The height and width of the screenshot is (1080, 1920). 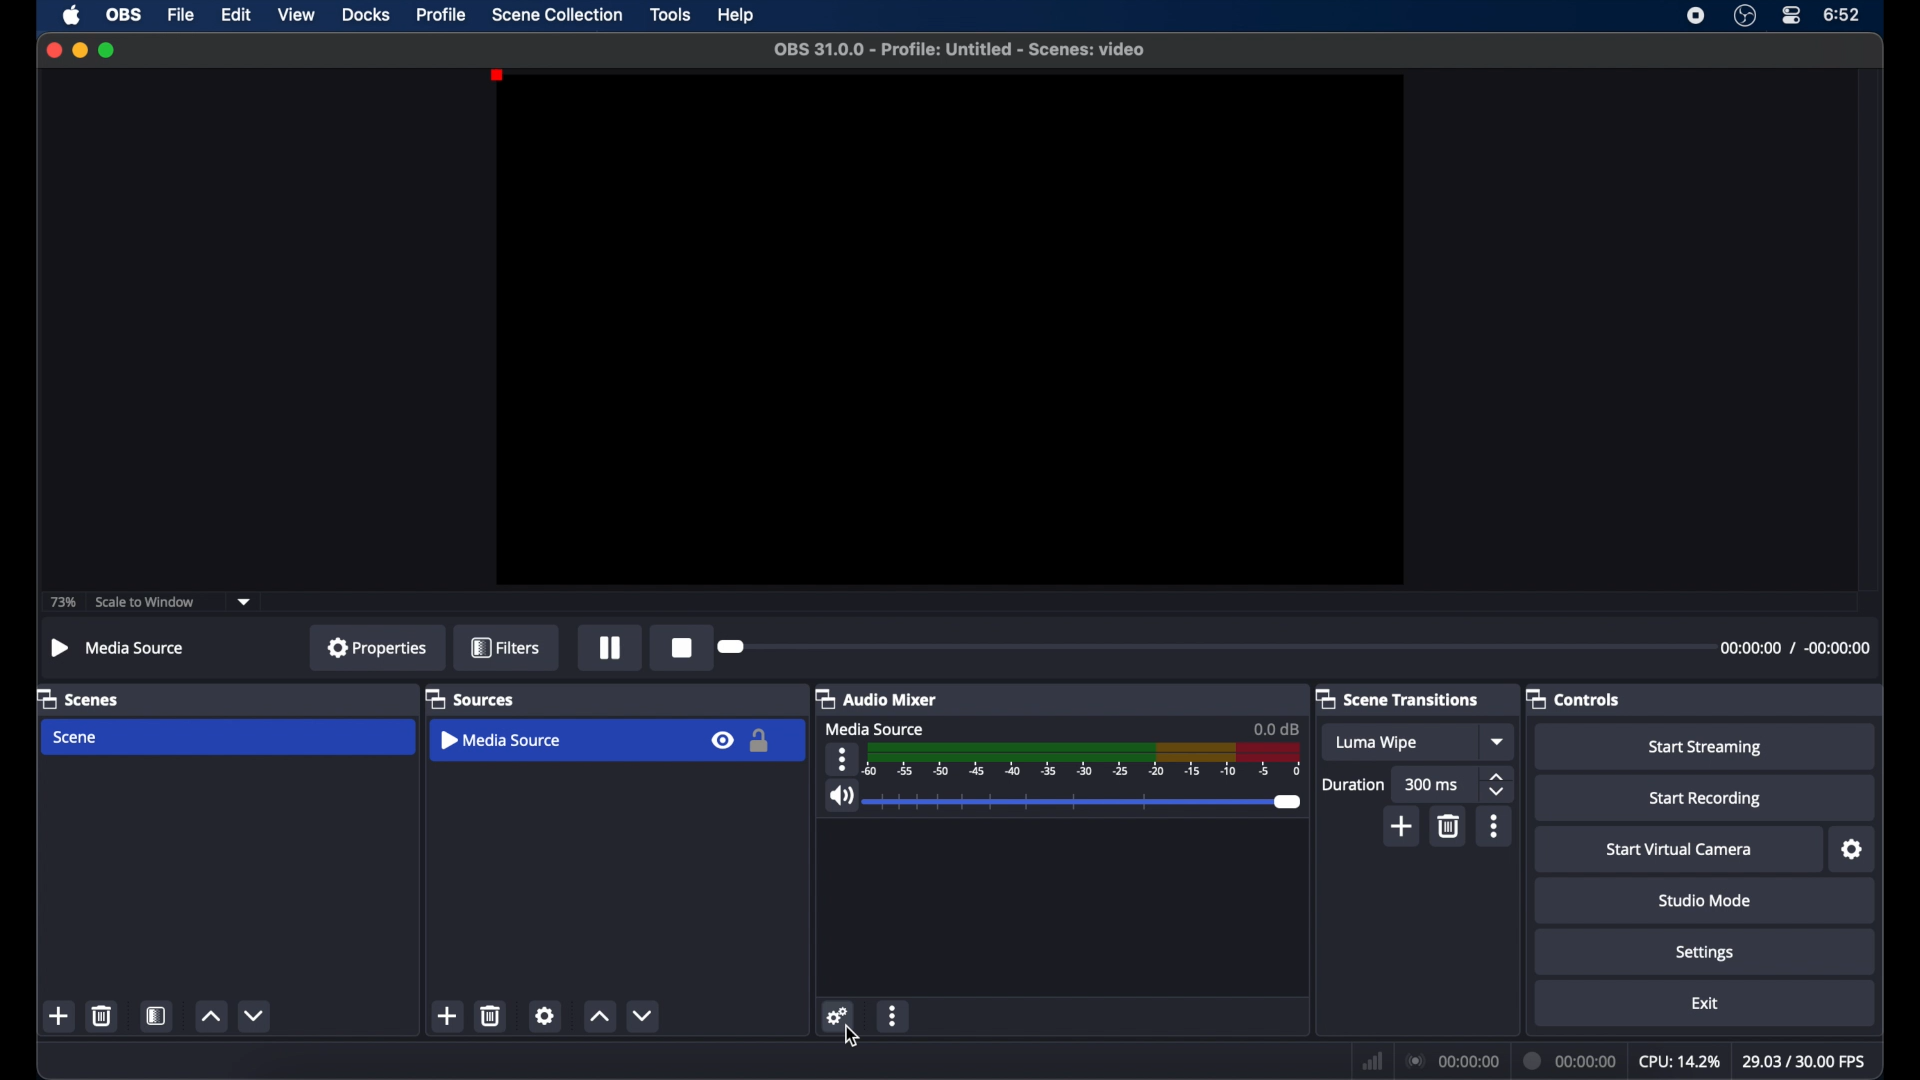 I want to click on minimize, so click(x=80, y=50).